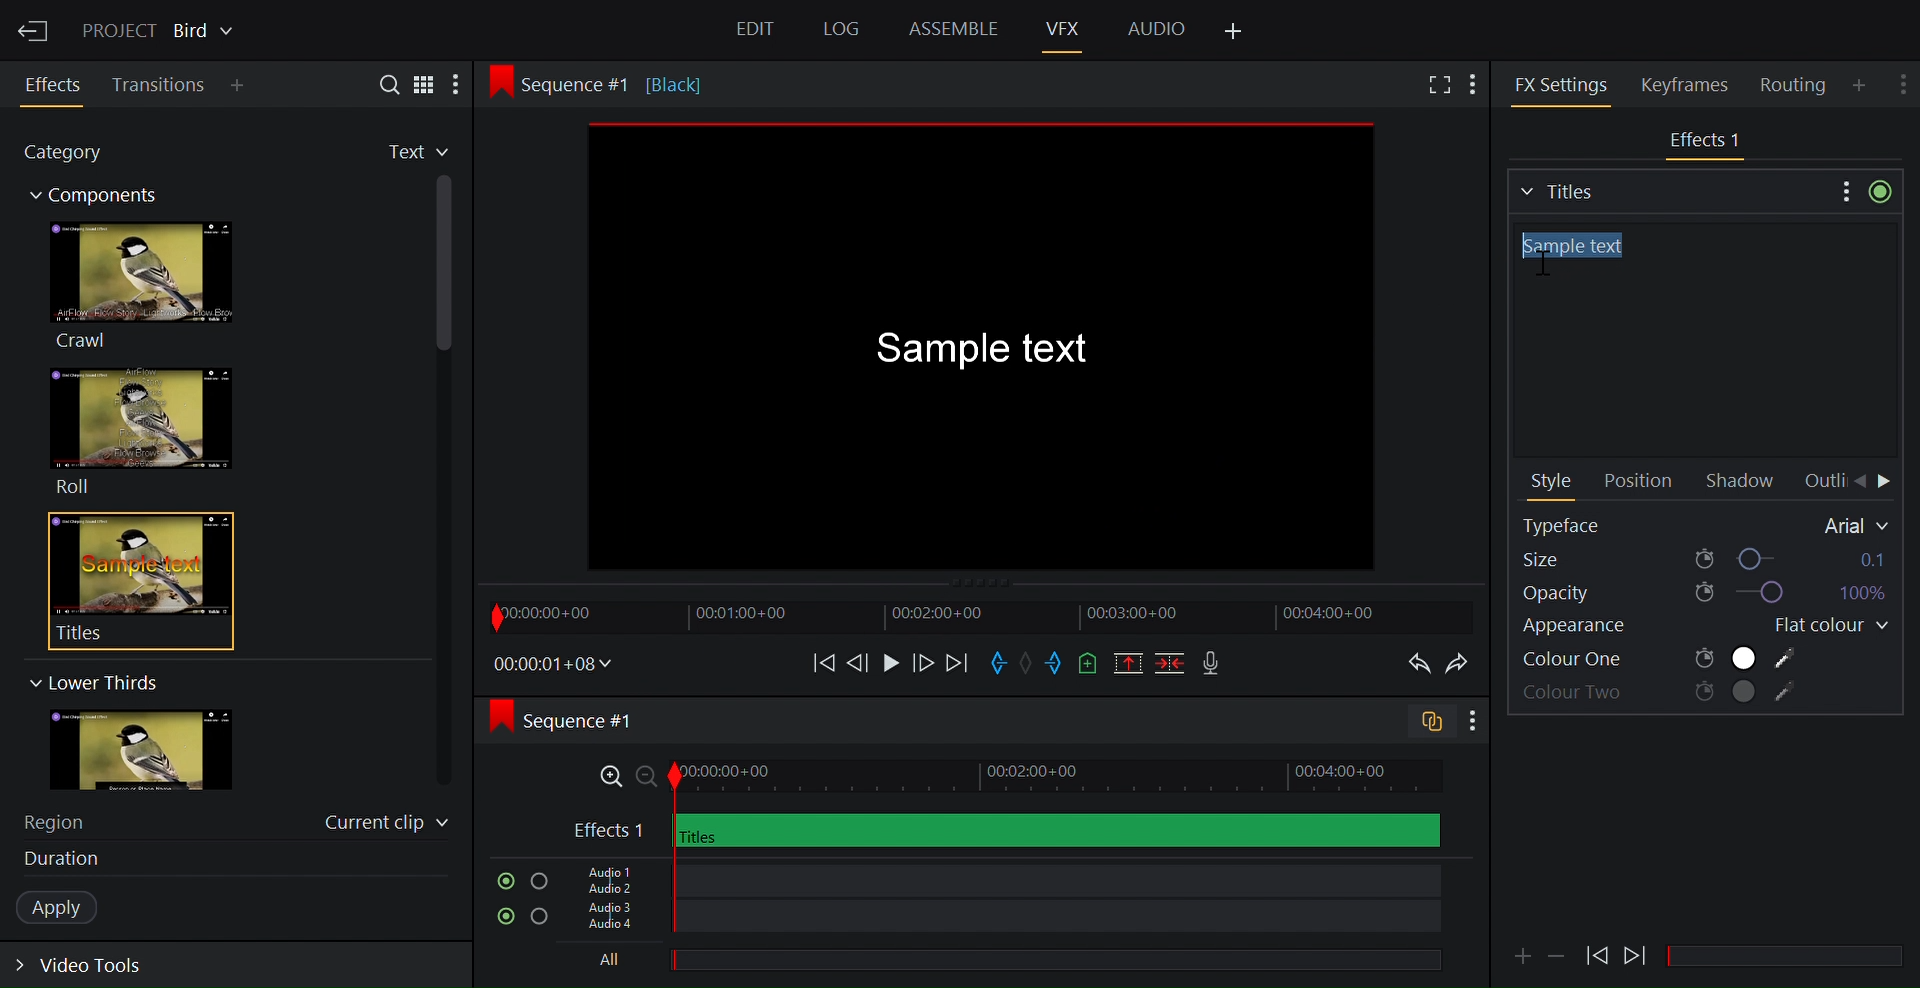 Image resolution: width=1920 pixels, height=988 pixels. I want to click on VFX, so click(1065, 28).